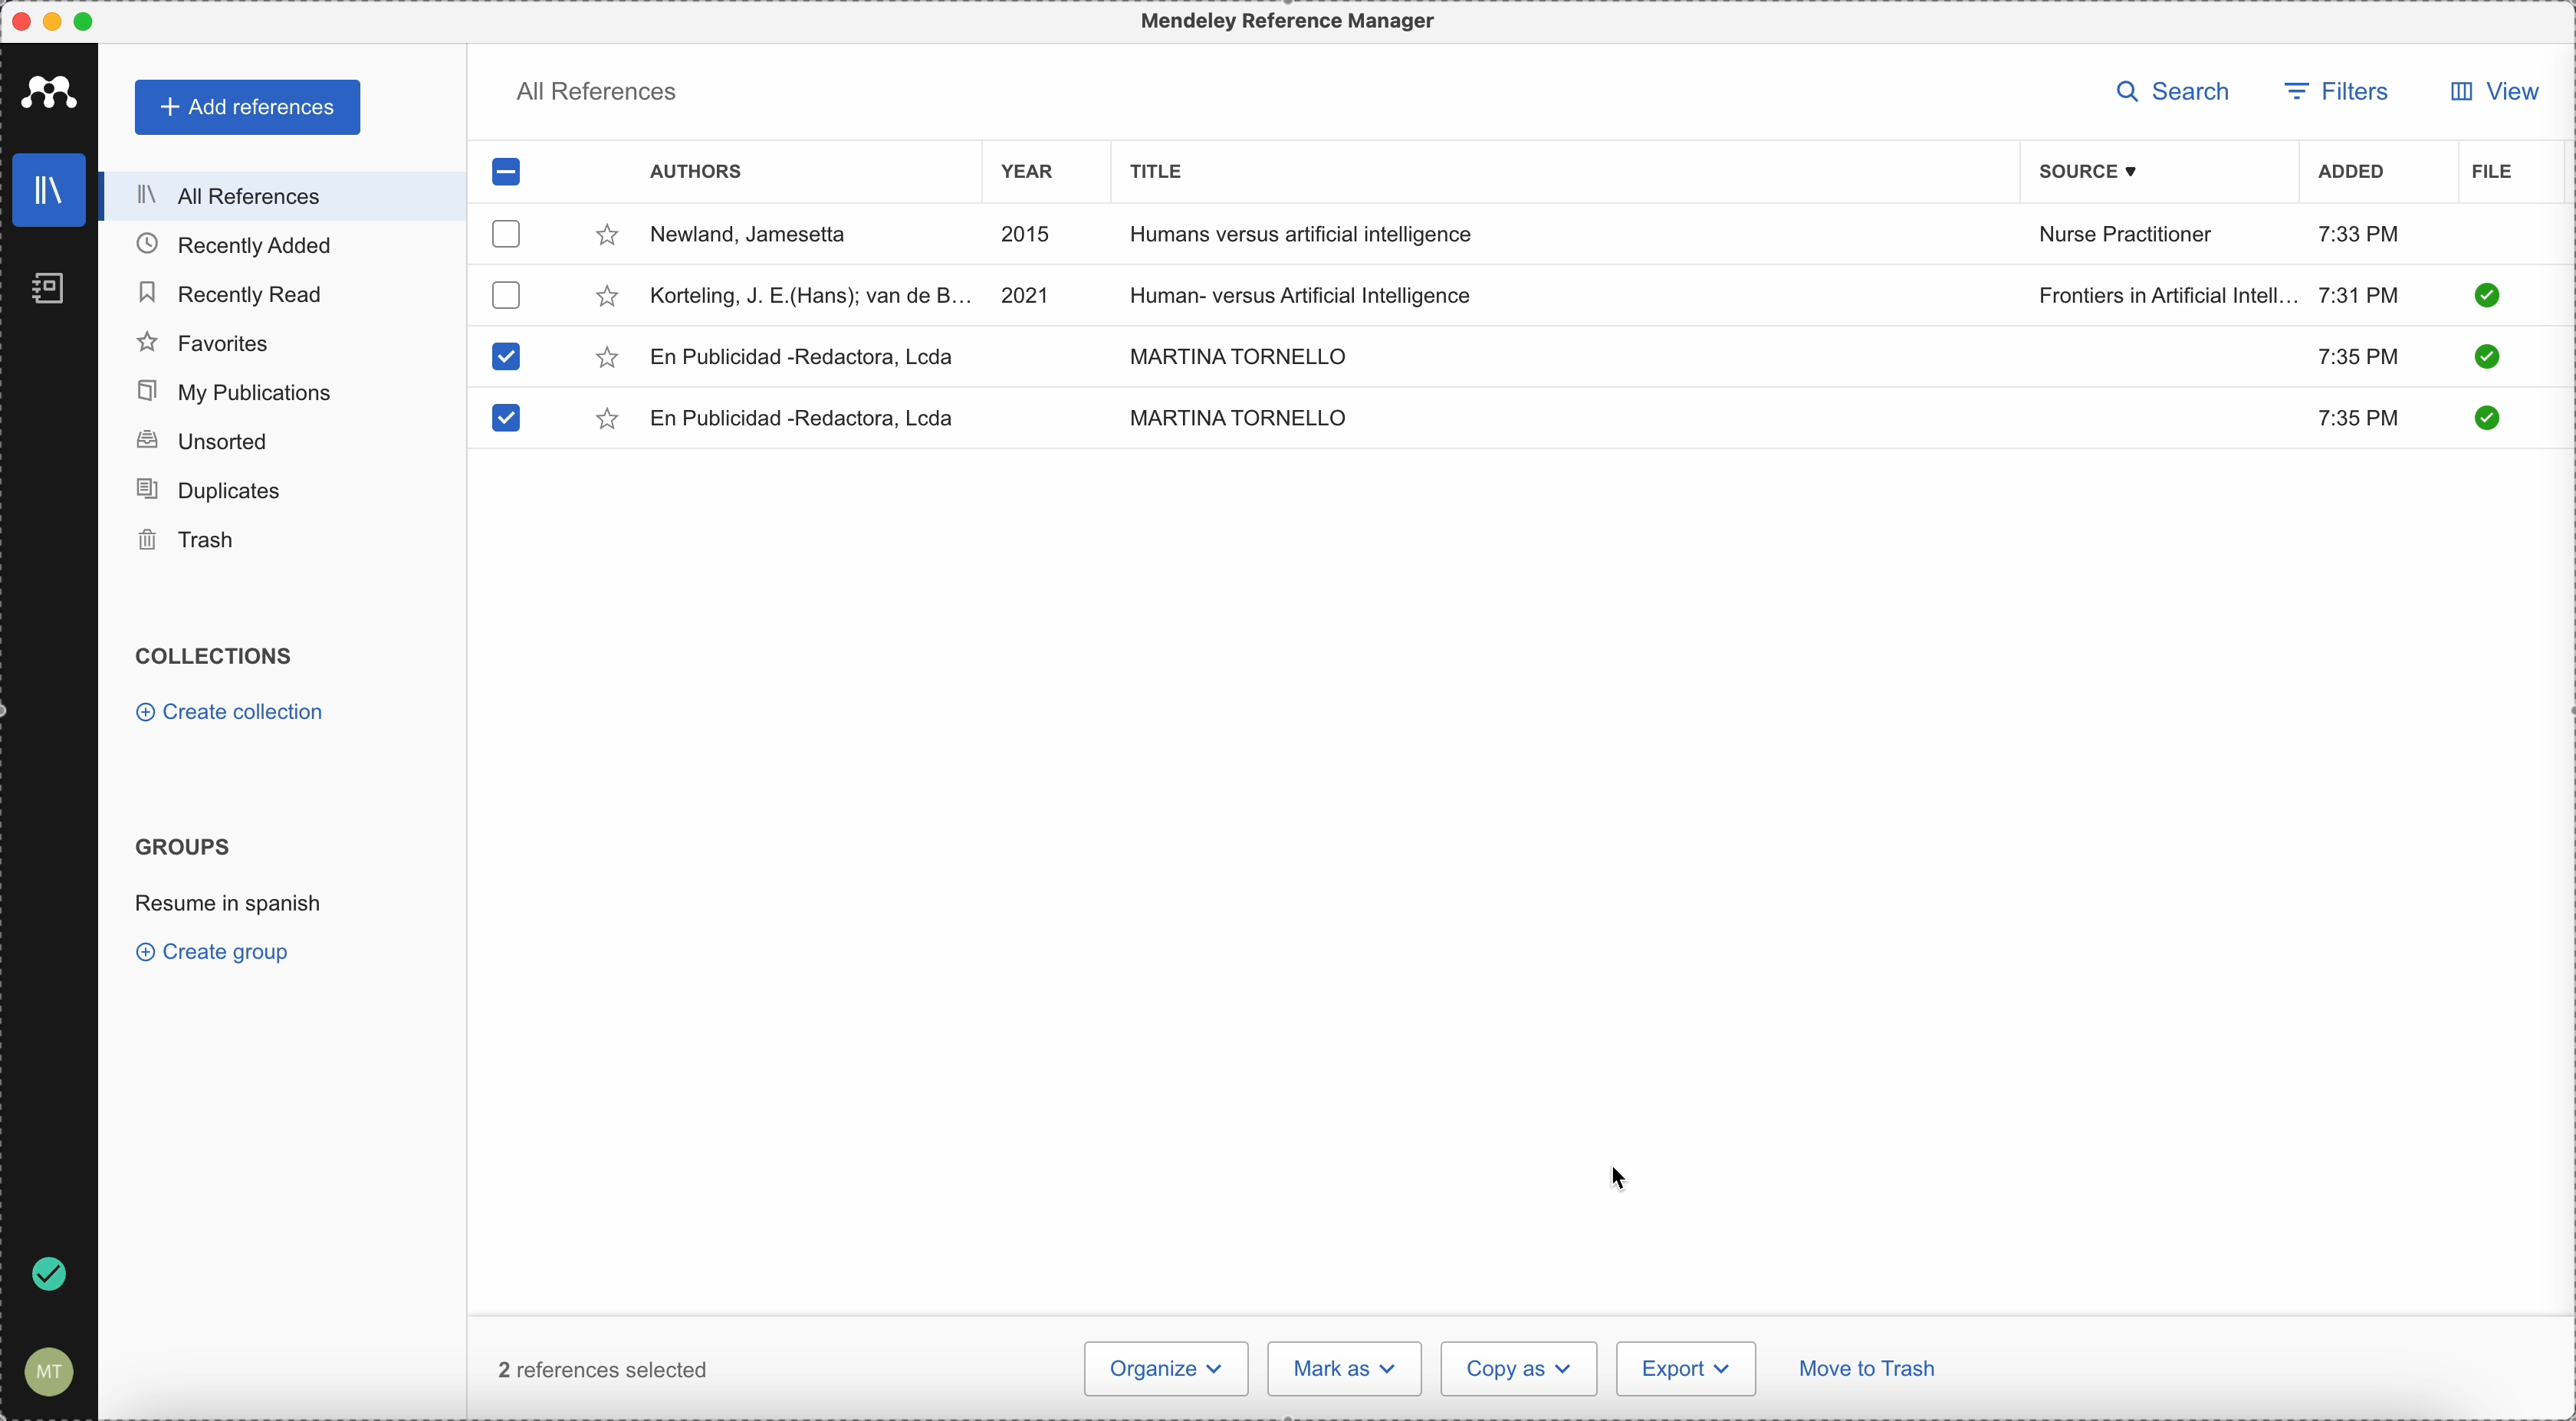 This screenshot has height=1421, width=2576. I want to click on groups, so click(182, 844).